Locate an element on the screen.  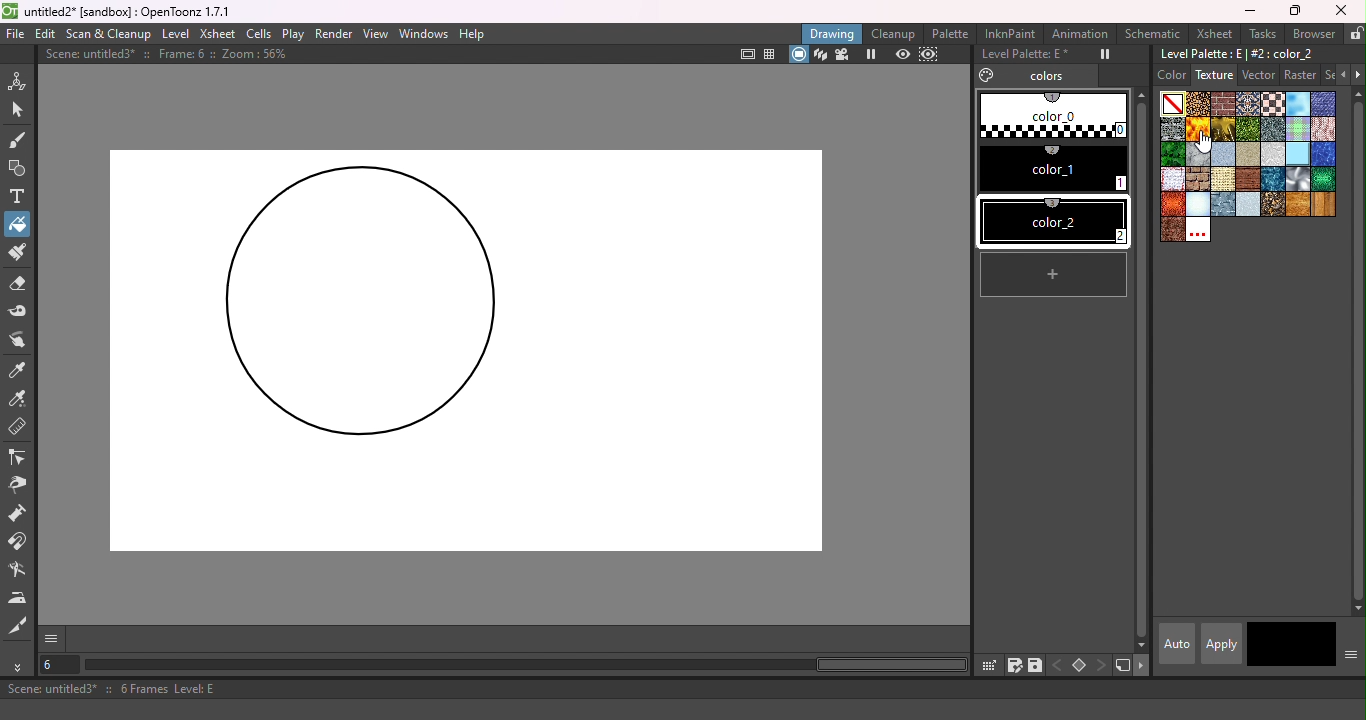
steelplates.bmp is located at coordinates (1224, 205).